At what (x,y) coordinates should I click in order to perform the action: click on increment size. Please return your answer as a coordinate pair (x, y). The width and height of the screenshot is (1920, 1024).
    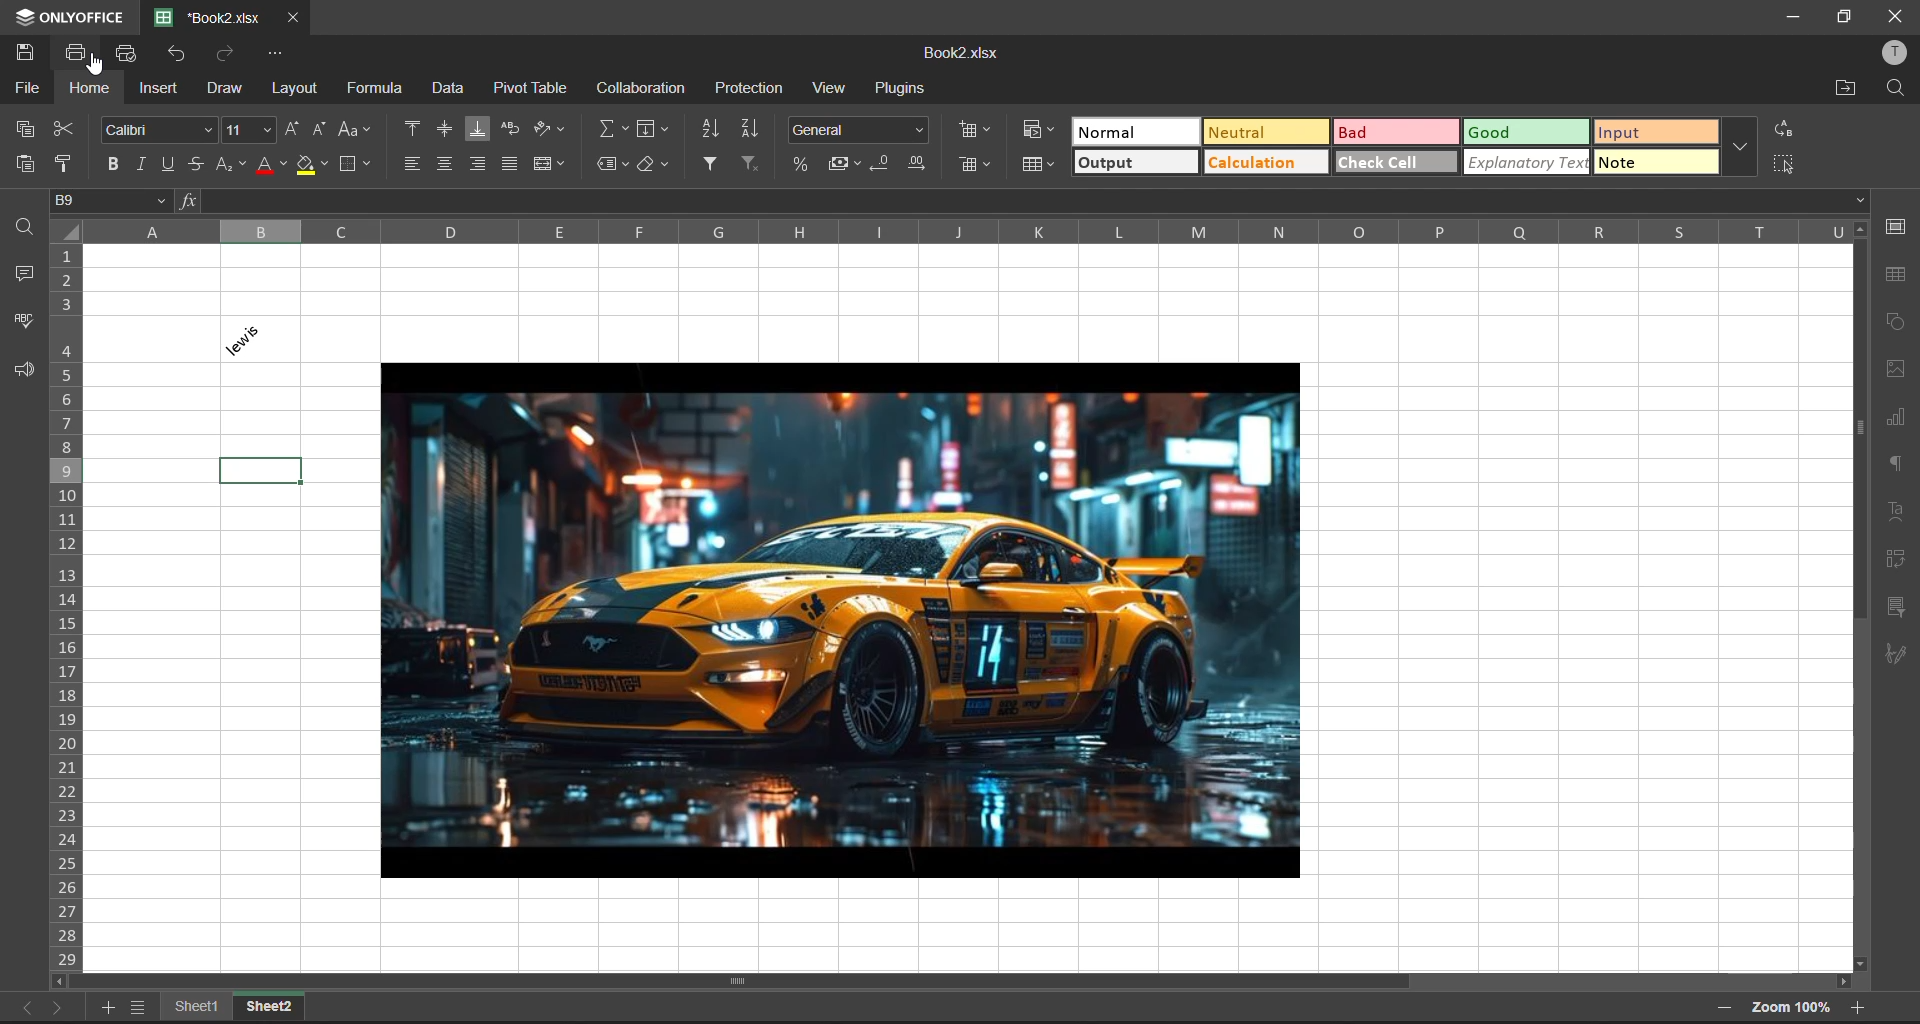
    Looking at the image, I should click on (298, 132).